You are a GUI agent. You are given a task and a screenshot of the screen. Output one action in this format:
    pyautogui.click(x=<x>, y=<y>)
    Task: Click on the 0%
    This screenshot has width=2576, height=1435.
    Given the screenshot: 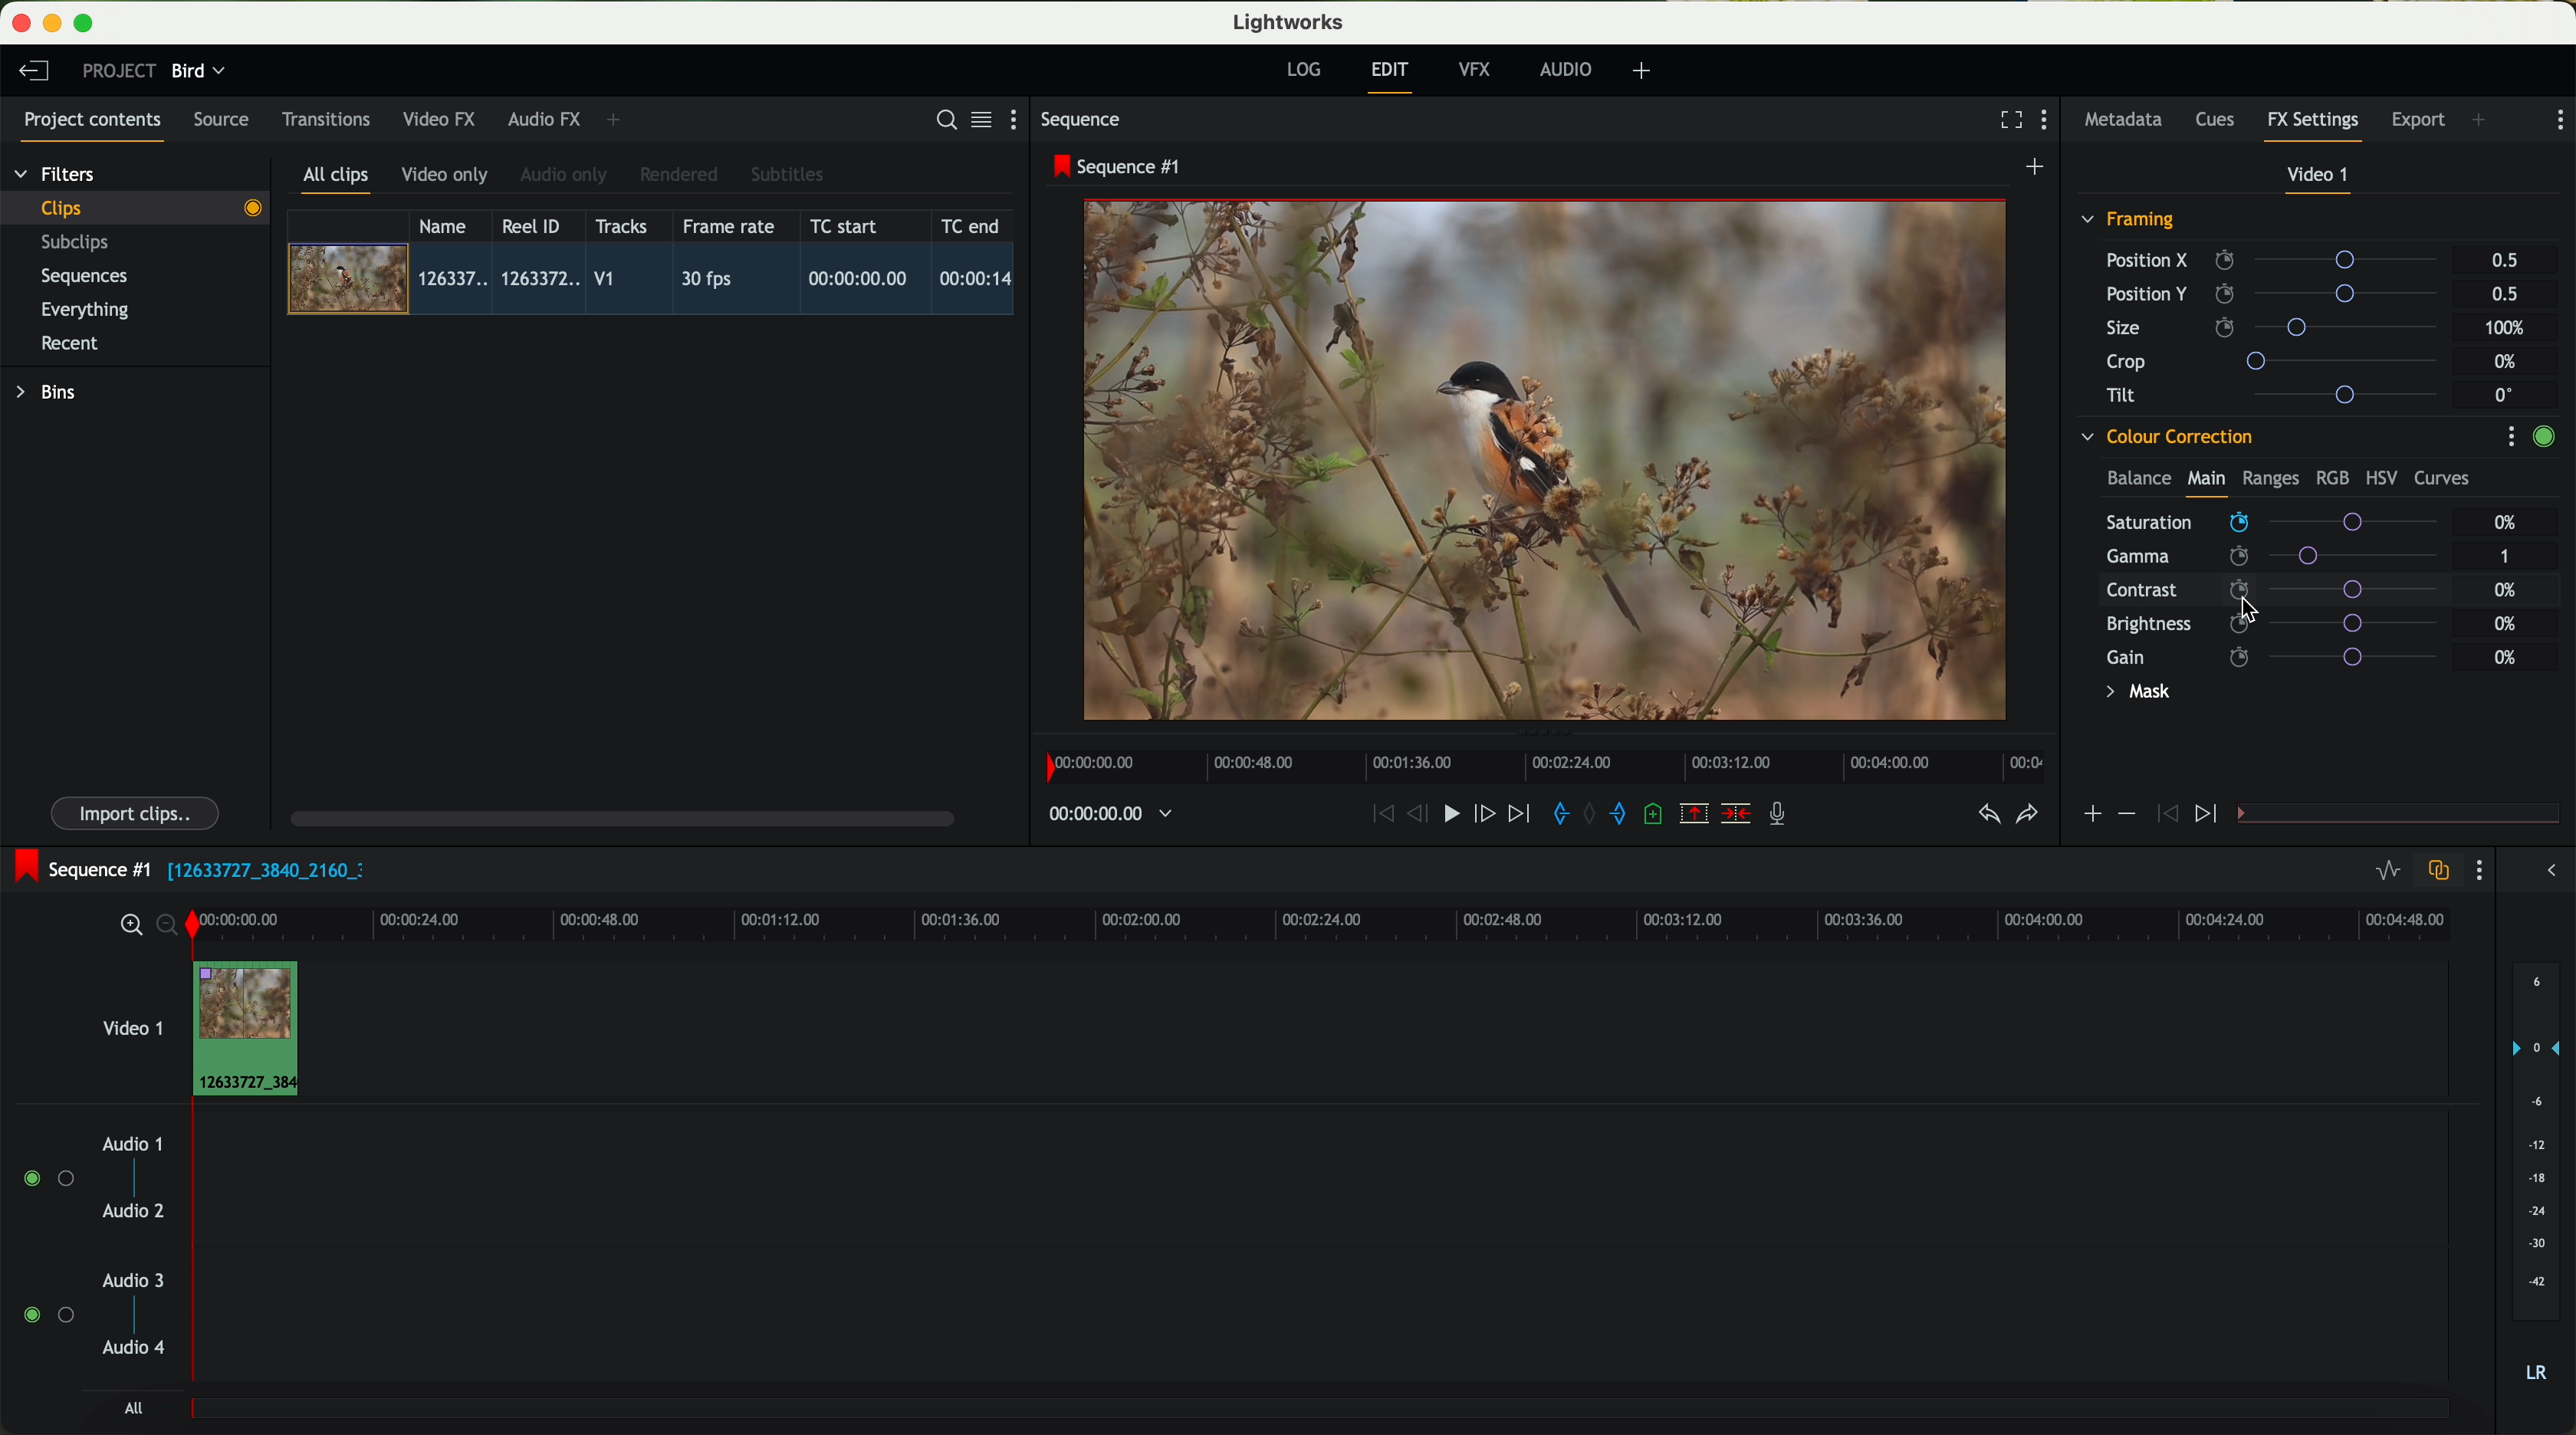 What is the action you would take?
    pyautogui.click(x=2506, y=657)
    